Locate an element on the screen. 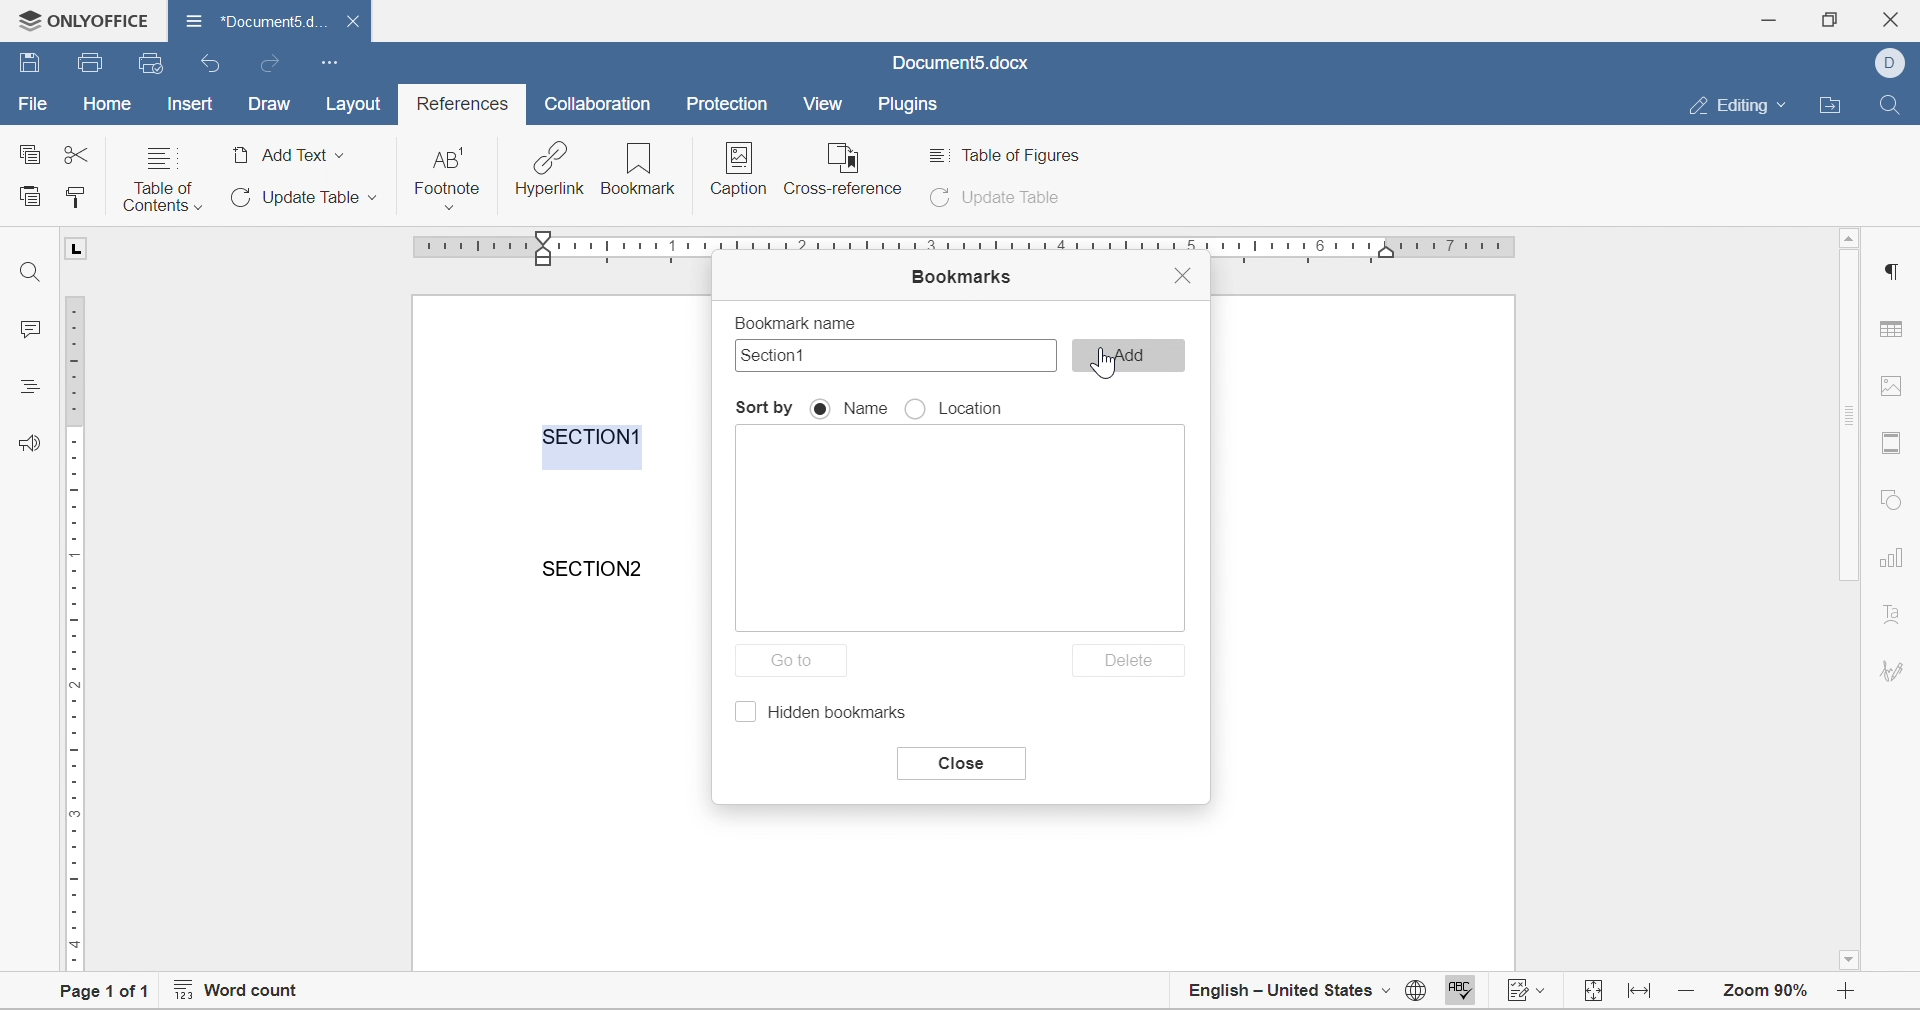 Image resolution: width=1920 pixels, height=1010 pixels. word count is located at coordinates (235, 993).